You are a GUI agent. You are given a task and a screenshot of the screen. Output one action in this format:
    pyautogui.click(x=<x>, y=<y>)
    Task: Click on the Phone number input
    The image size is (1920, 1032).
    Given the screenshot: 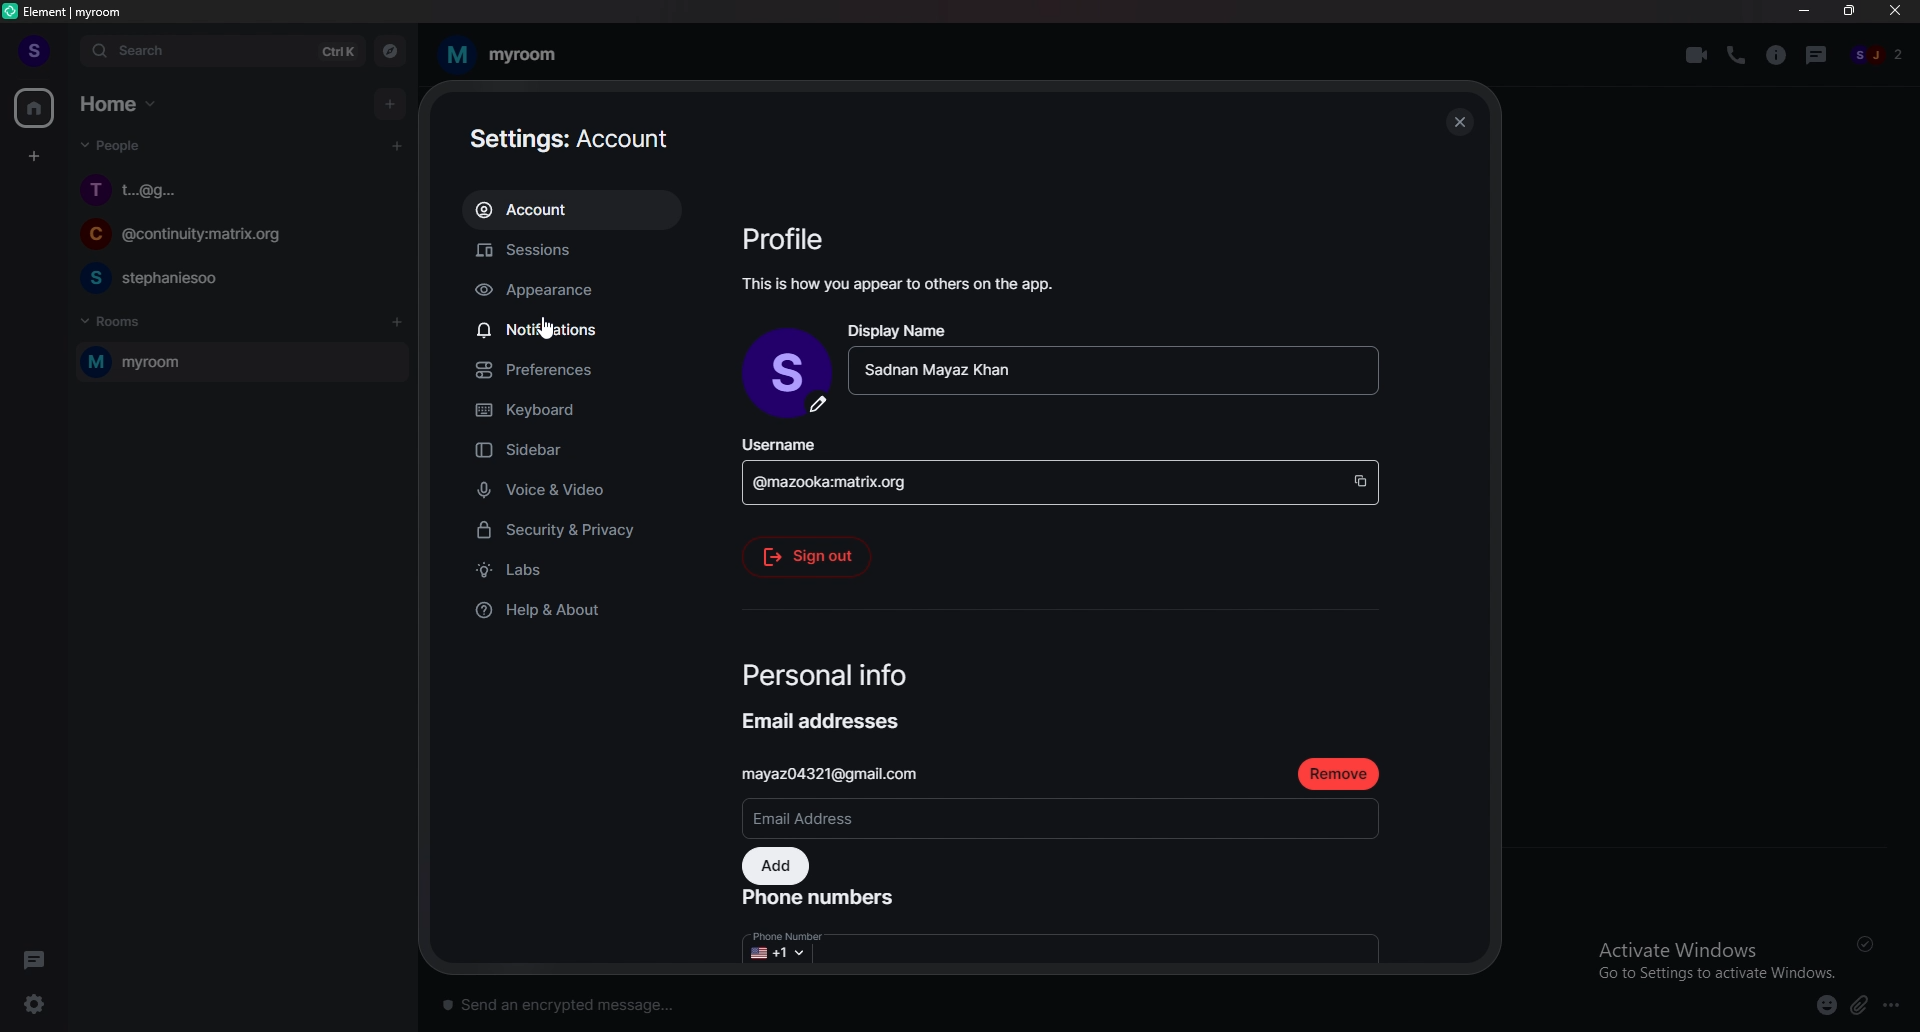 What is the action you would take?
    pyautogui.click(x=1064, y=943)
    